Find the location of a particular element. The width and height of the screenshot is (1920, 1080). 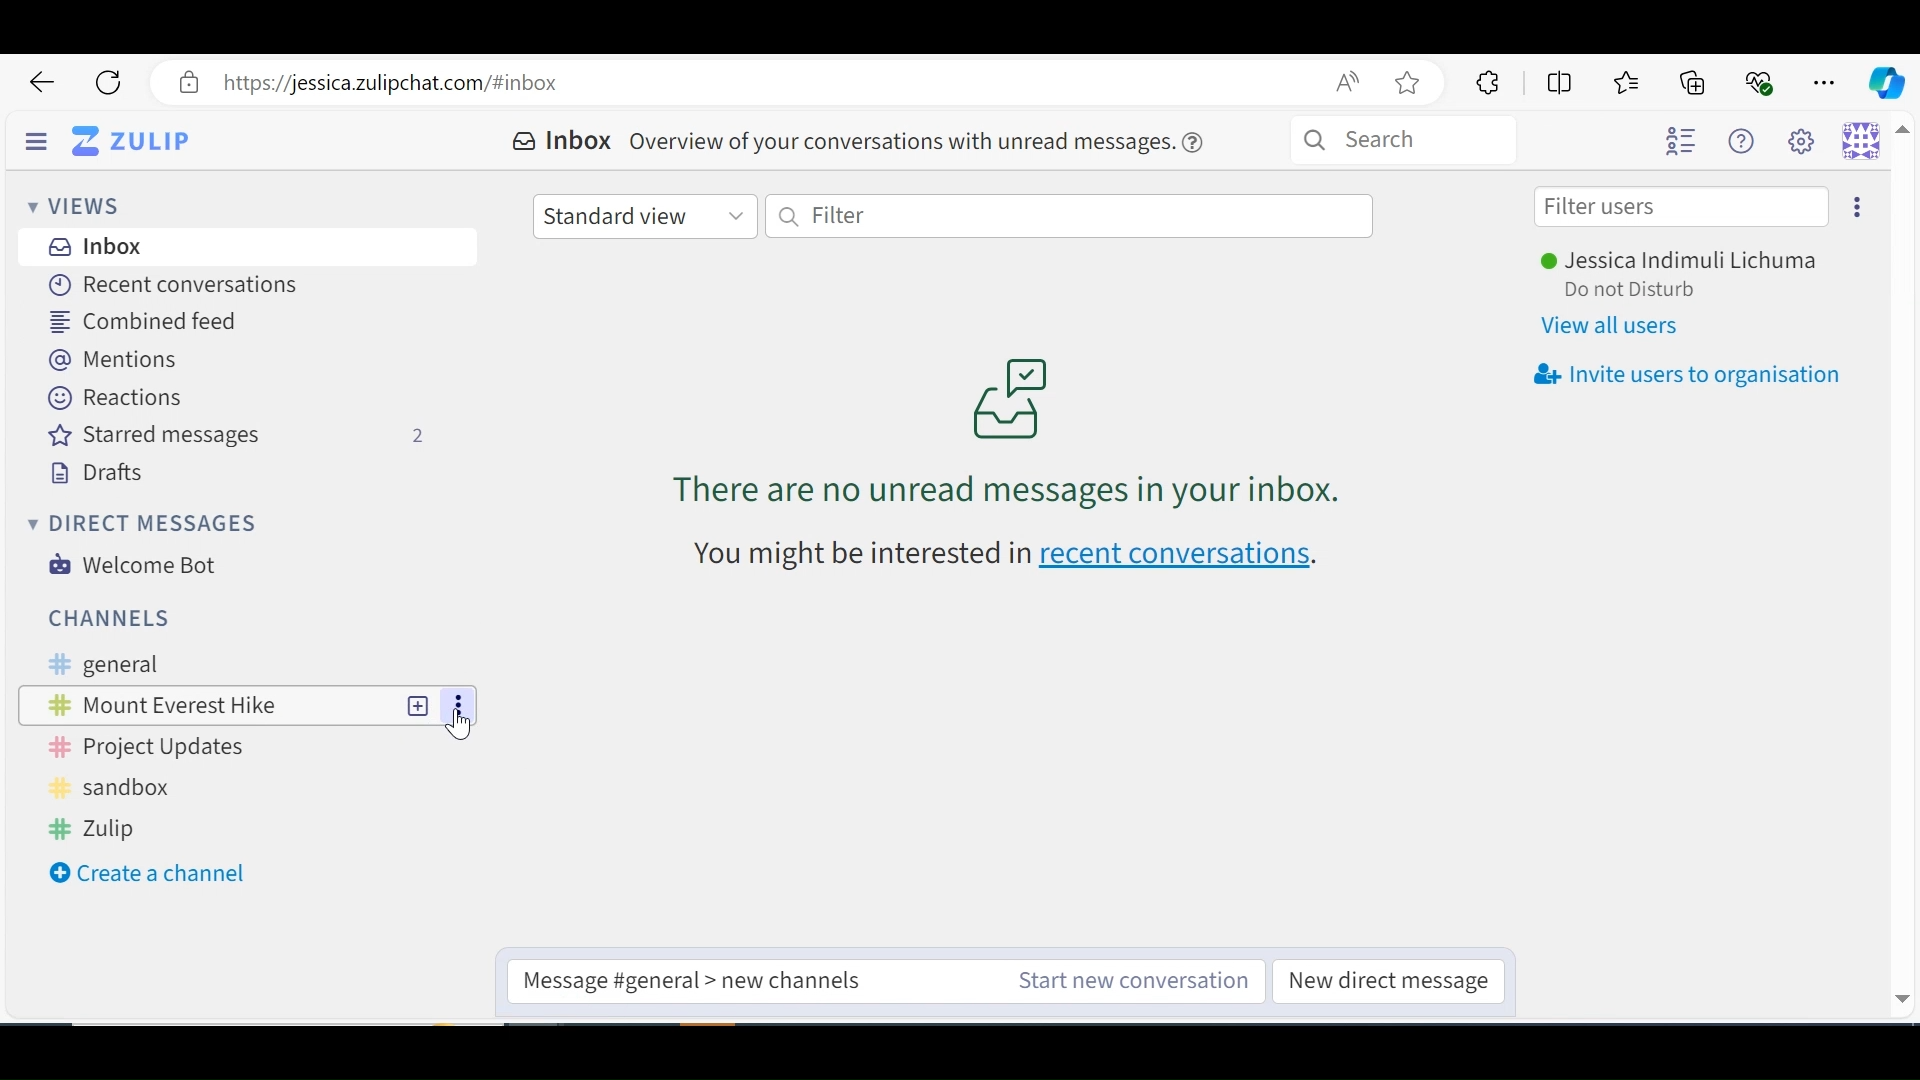

Hide Sidebar is located at coordinates (37, 138).